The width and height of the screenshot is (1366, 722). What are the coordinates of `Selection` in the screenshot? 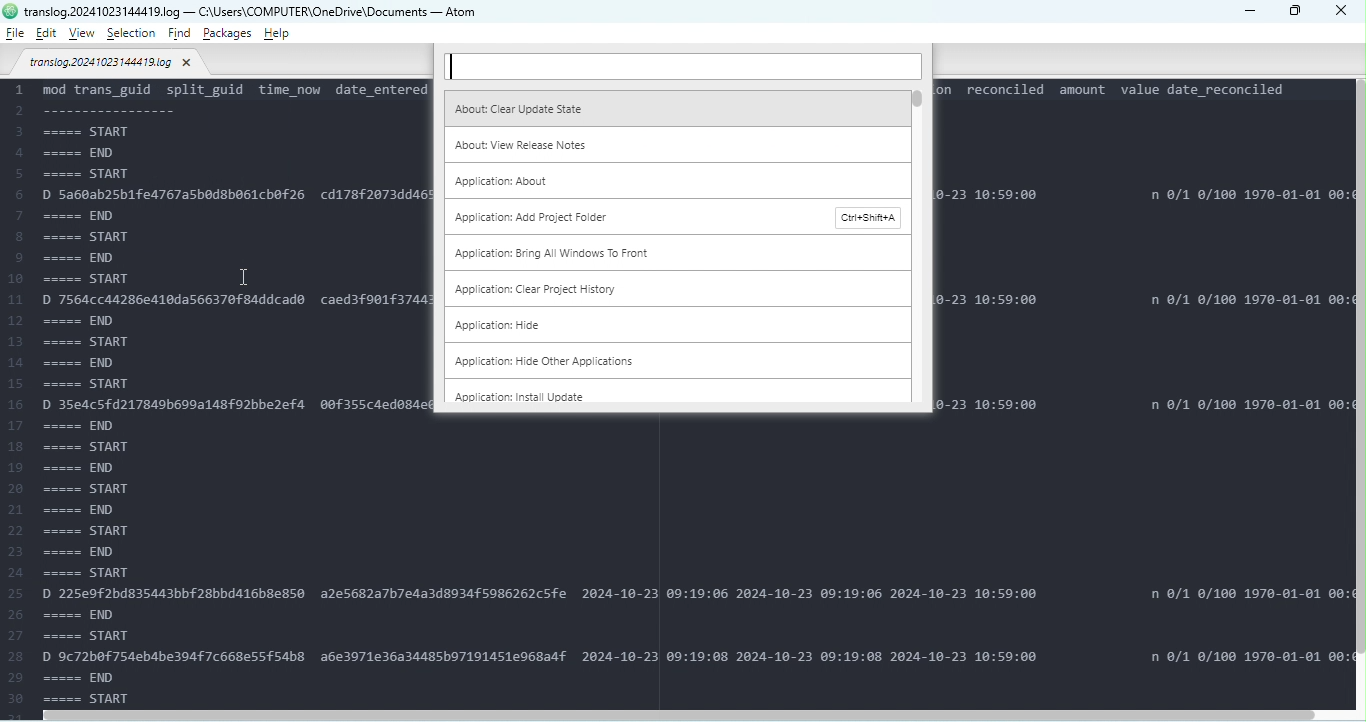 It's located at (133, 34).